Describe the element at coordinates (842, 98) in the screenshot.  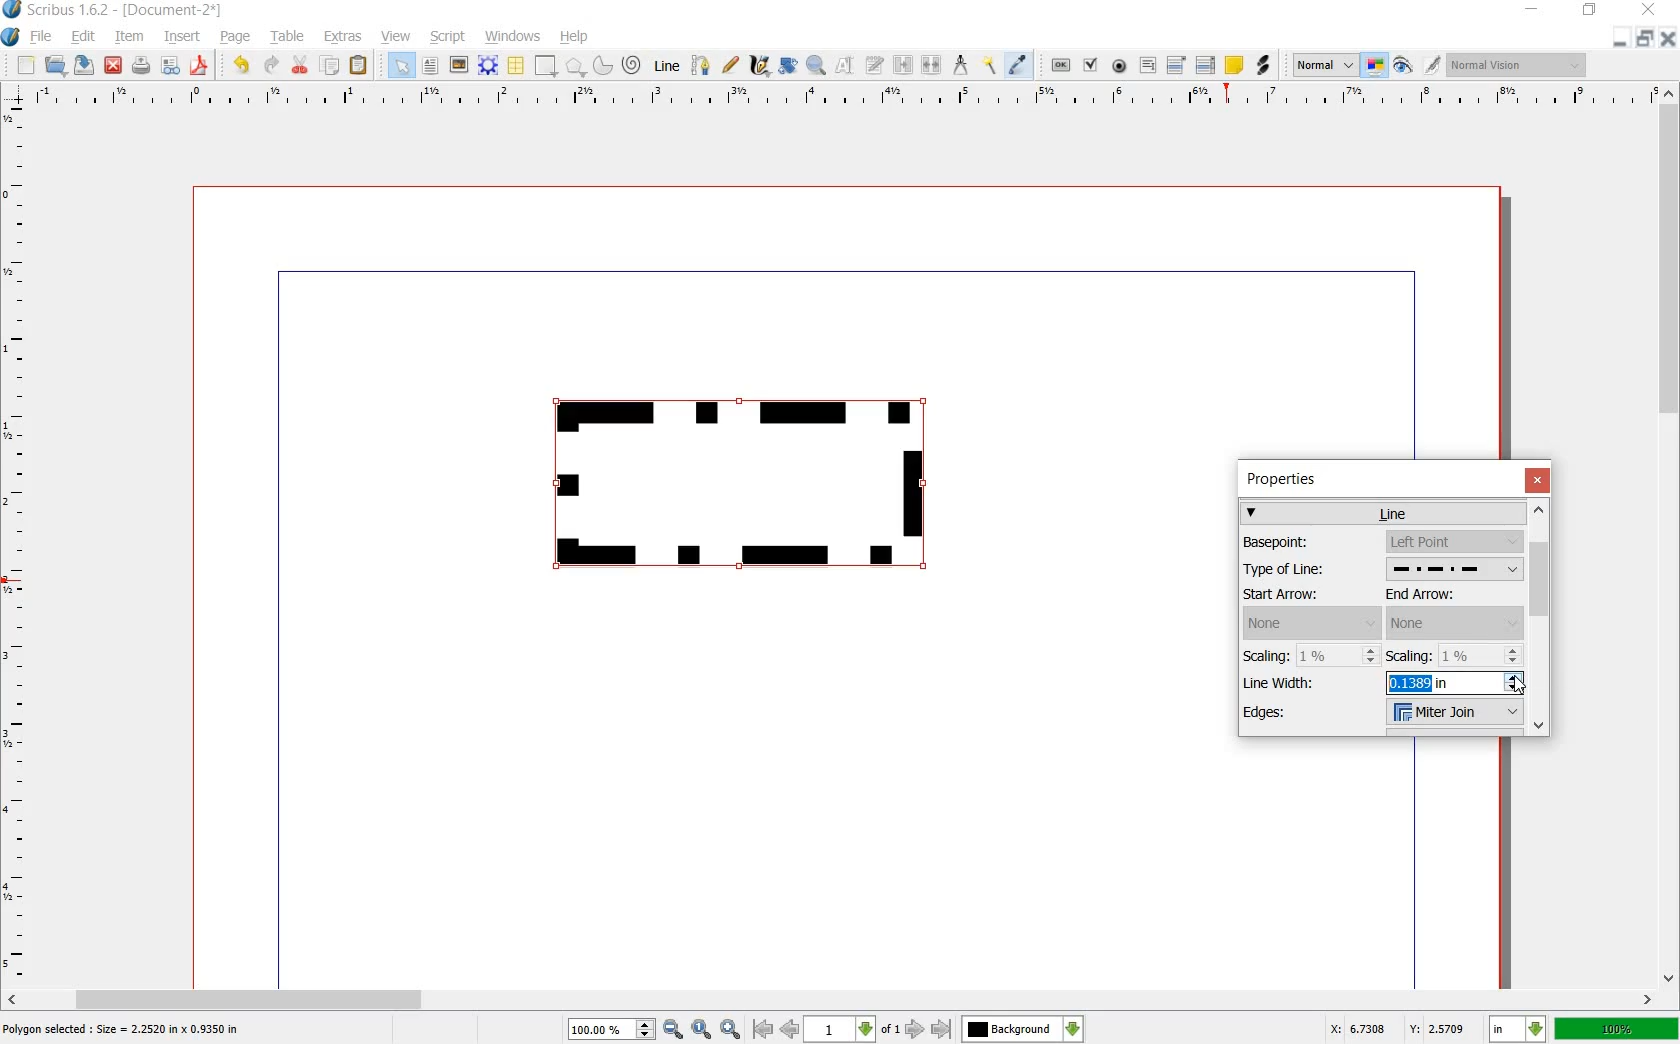
I see `RULER` at that location.